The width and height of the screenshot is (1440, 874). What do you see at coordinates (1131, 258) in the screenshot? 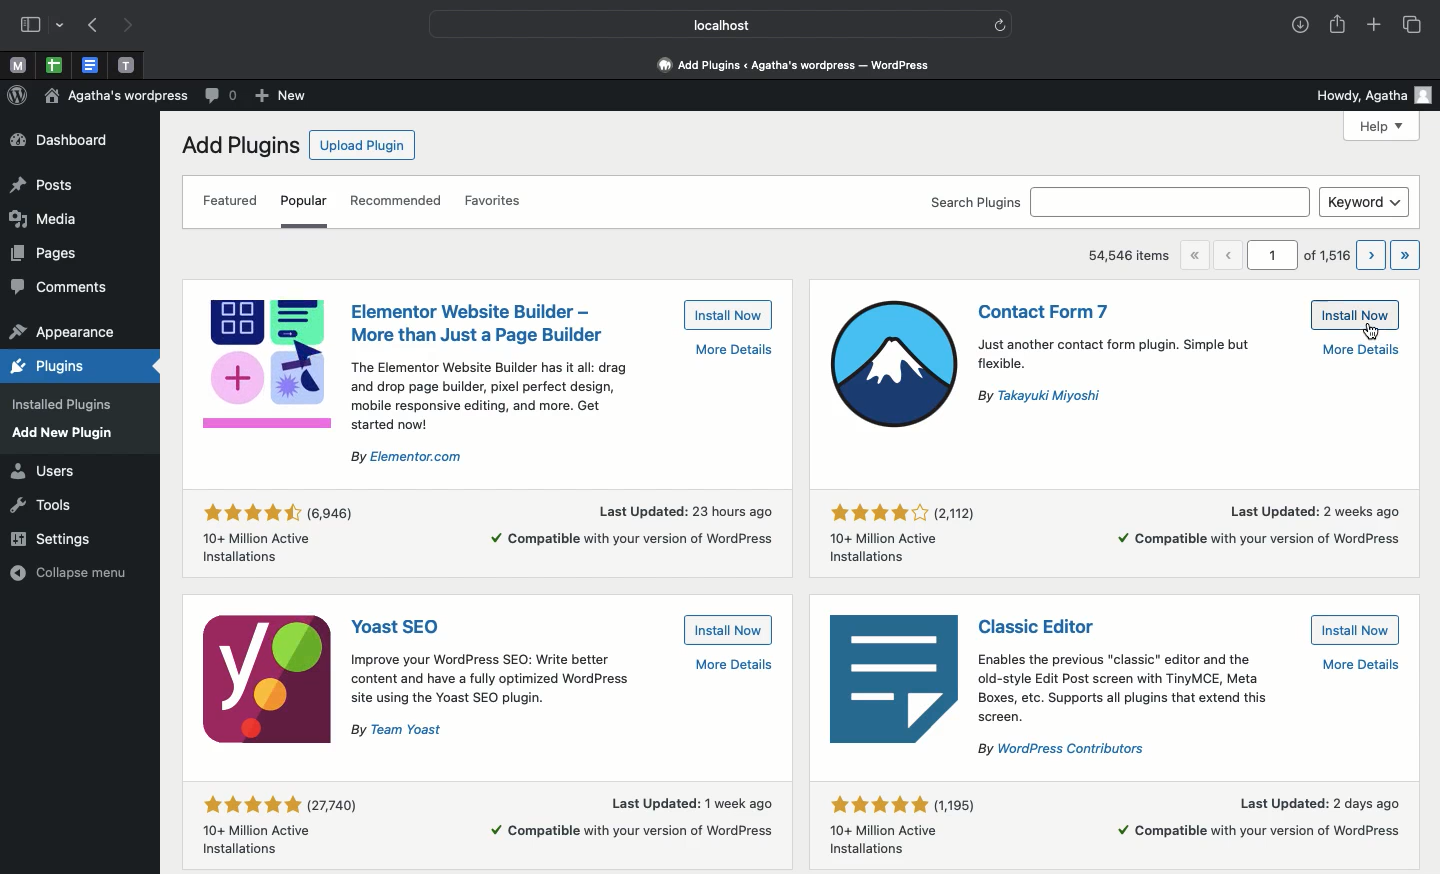
I see `54,546 items` at bounding box center [1131, 258].